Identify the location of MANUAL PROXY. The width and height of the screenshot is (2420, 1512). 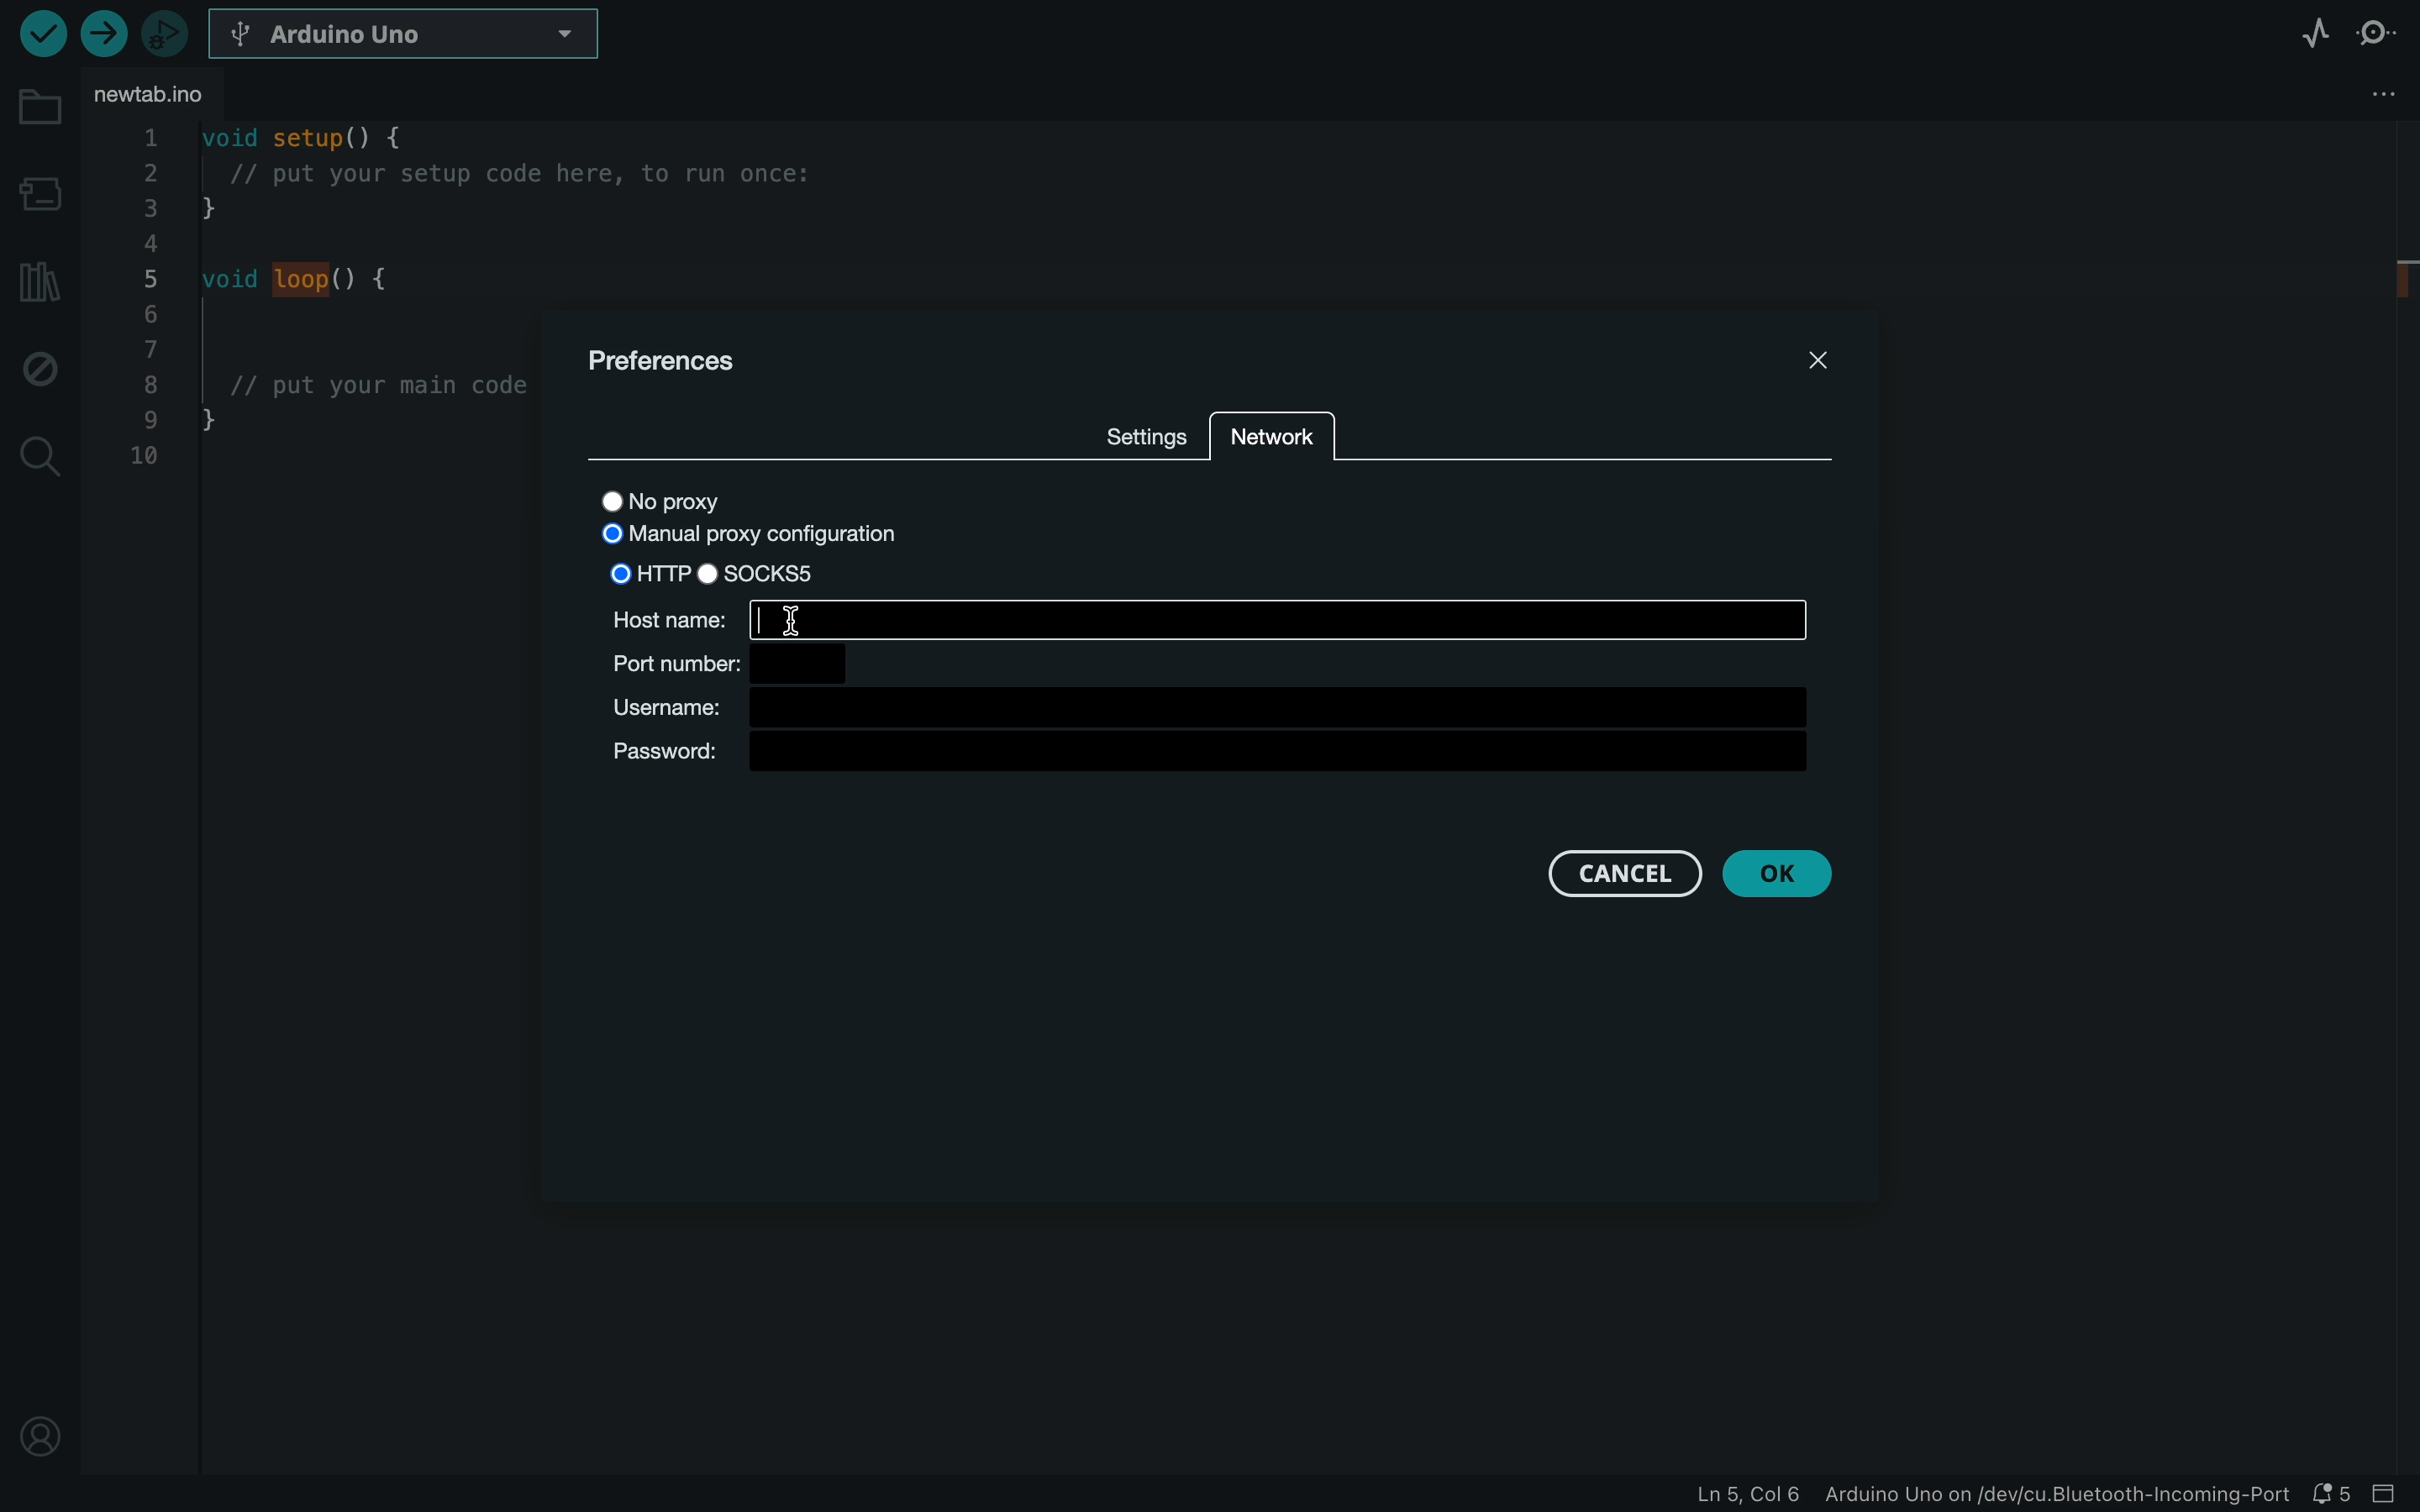
(760, 533).